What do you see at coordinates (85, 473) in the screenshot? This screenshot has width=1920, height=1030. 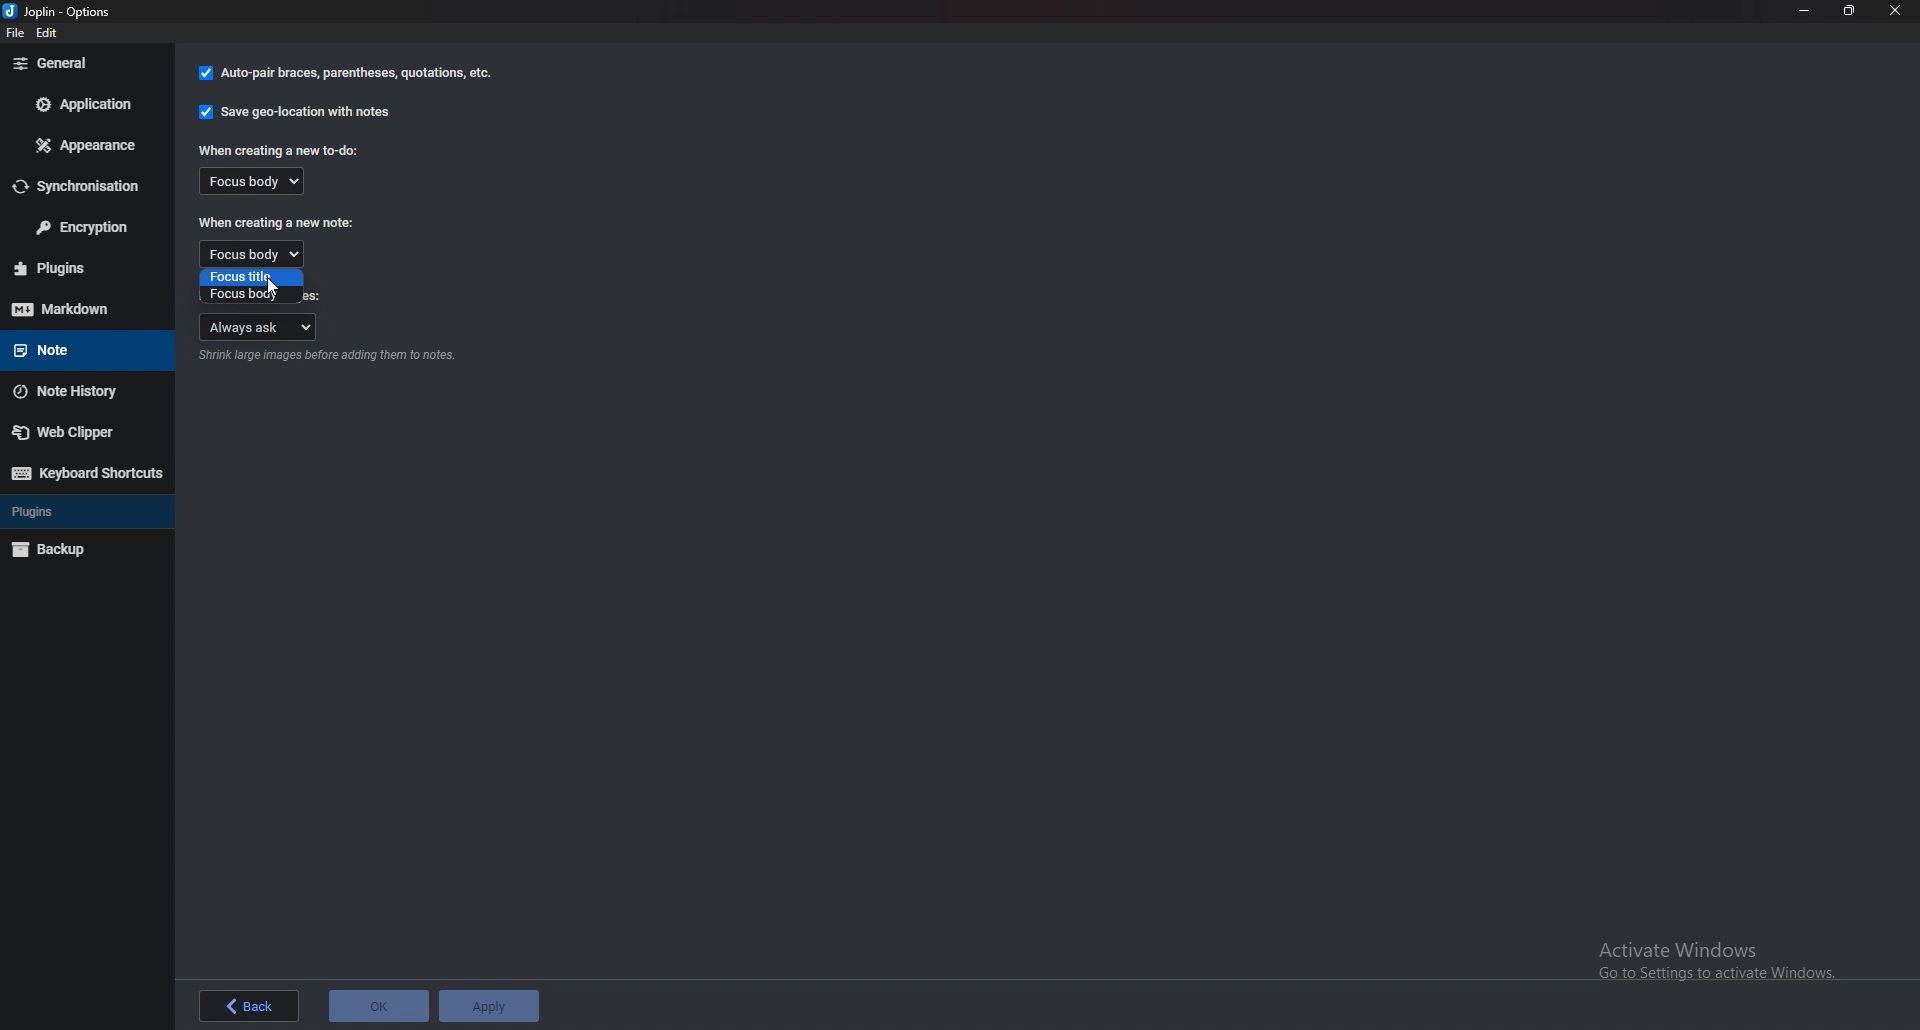 I see `Keyboard shortcuts` at bounding box center [85, 473].